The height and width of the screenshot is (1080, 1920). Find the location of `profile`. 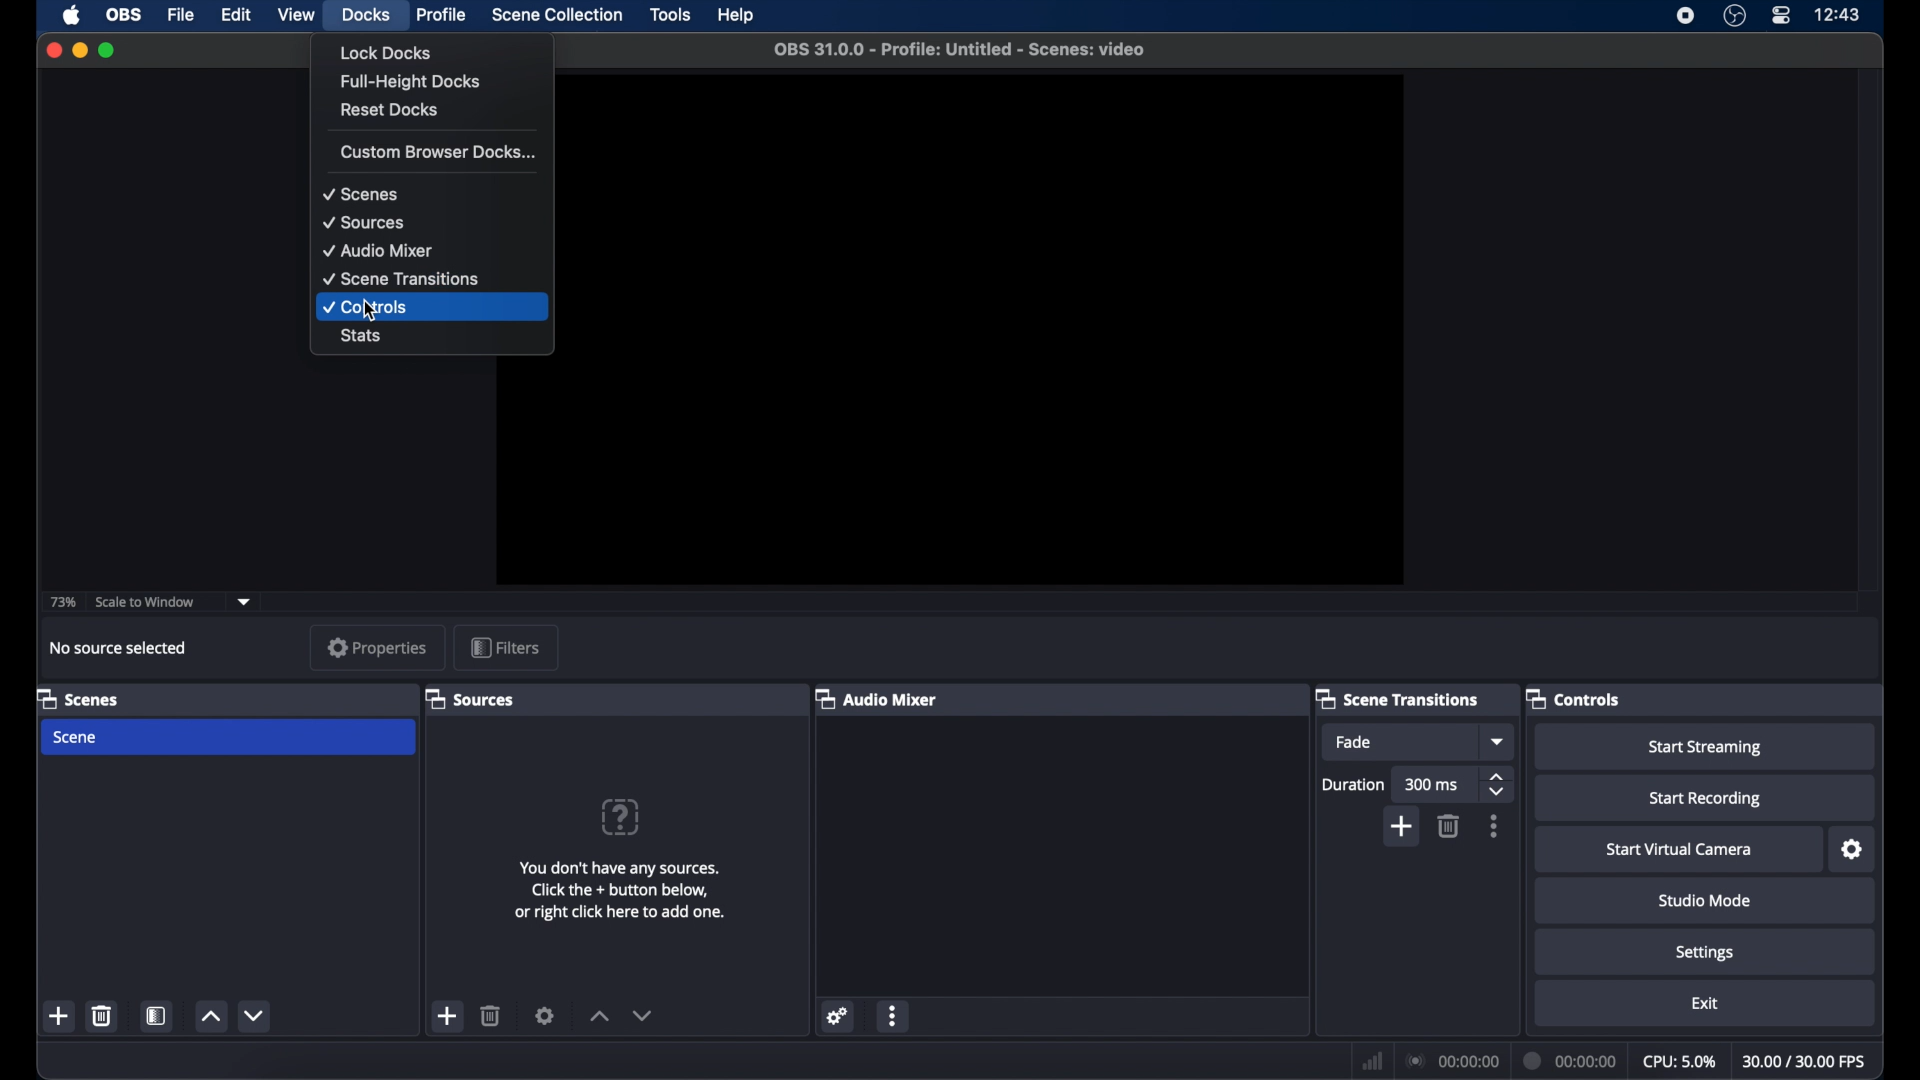

profile is located at coordinates (442, 15).